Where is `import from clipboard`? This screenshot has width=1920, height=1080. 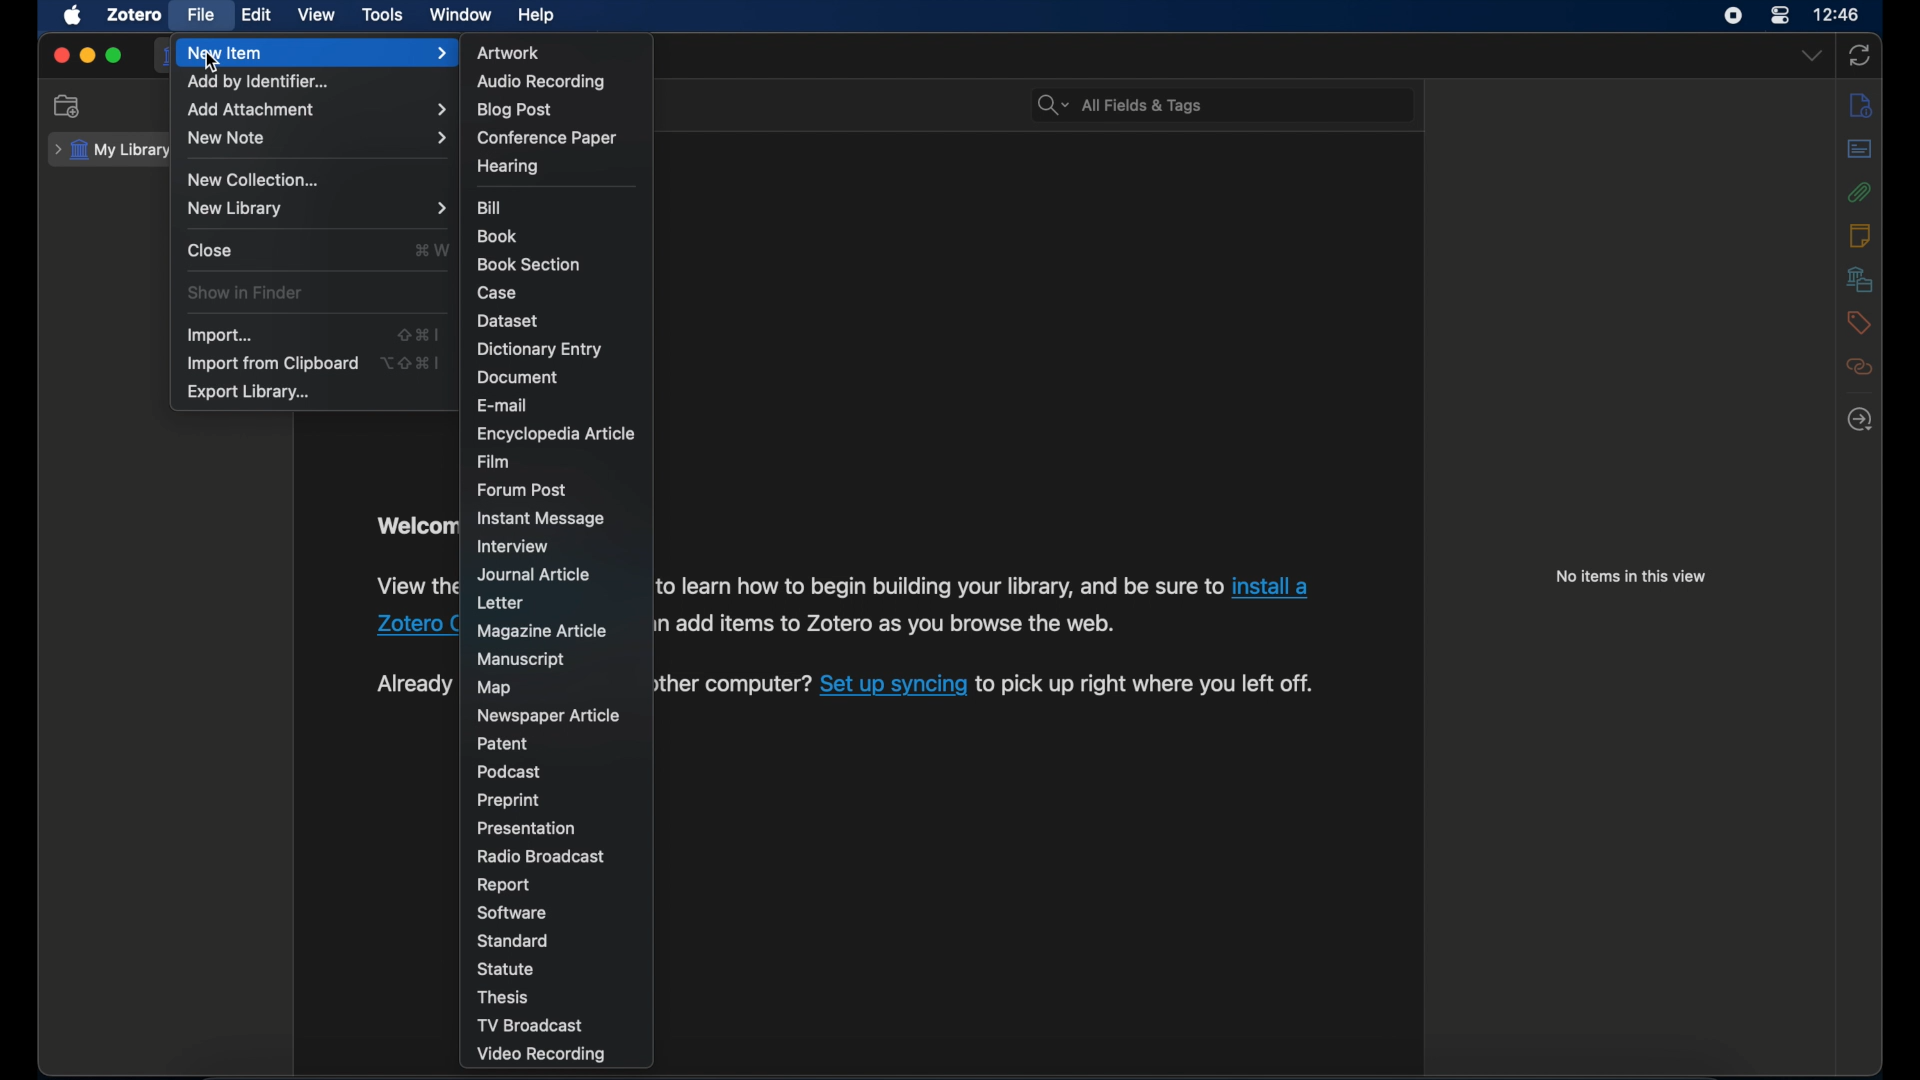 import from clipboard is located at coordinates (271, 364).